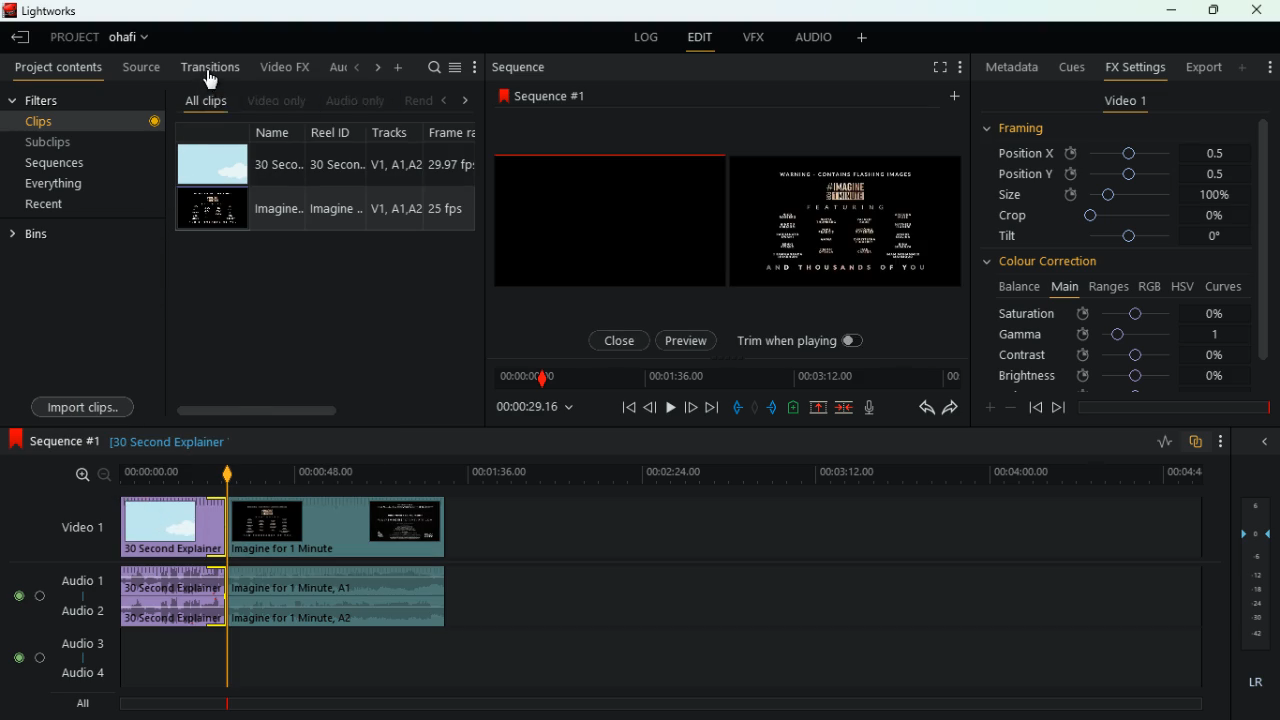 This screenshot has width=1280, height=720. I want to click on video, so click(211, 164).